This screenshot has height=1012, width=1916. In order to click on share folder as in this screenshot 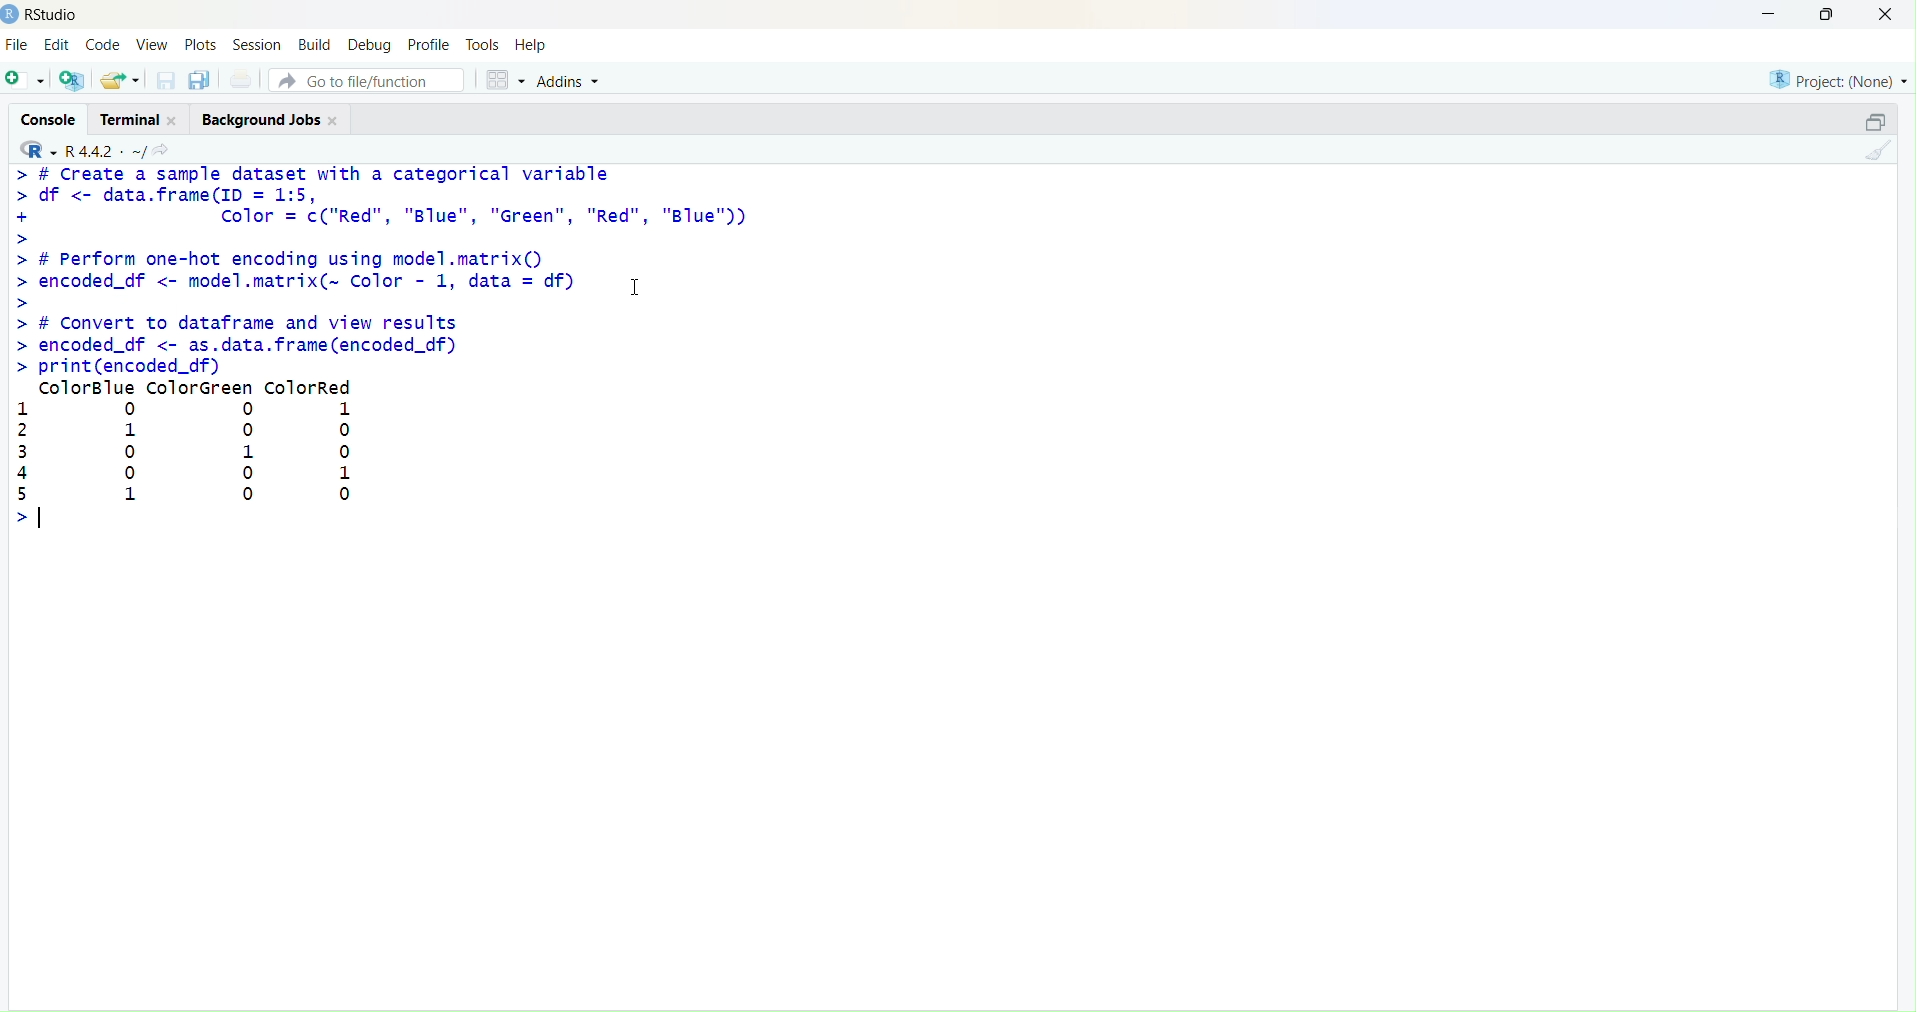, I will do `click(121, 80)`.